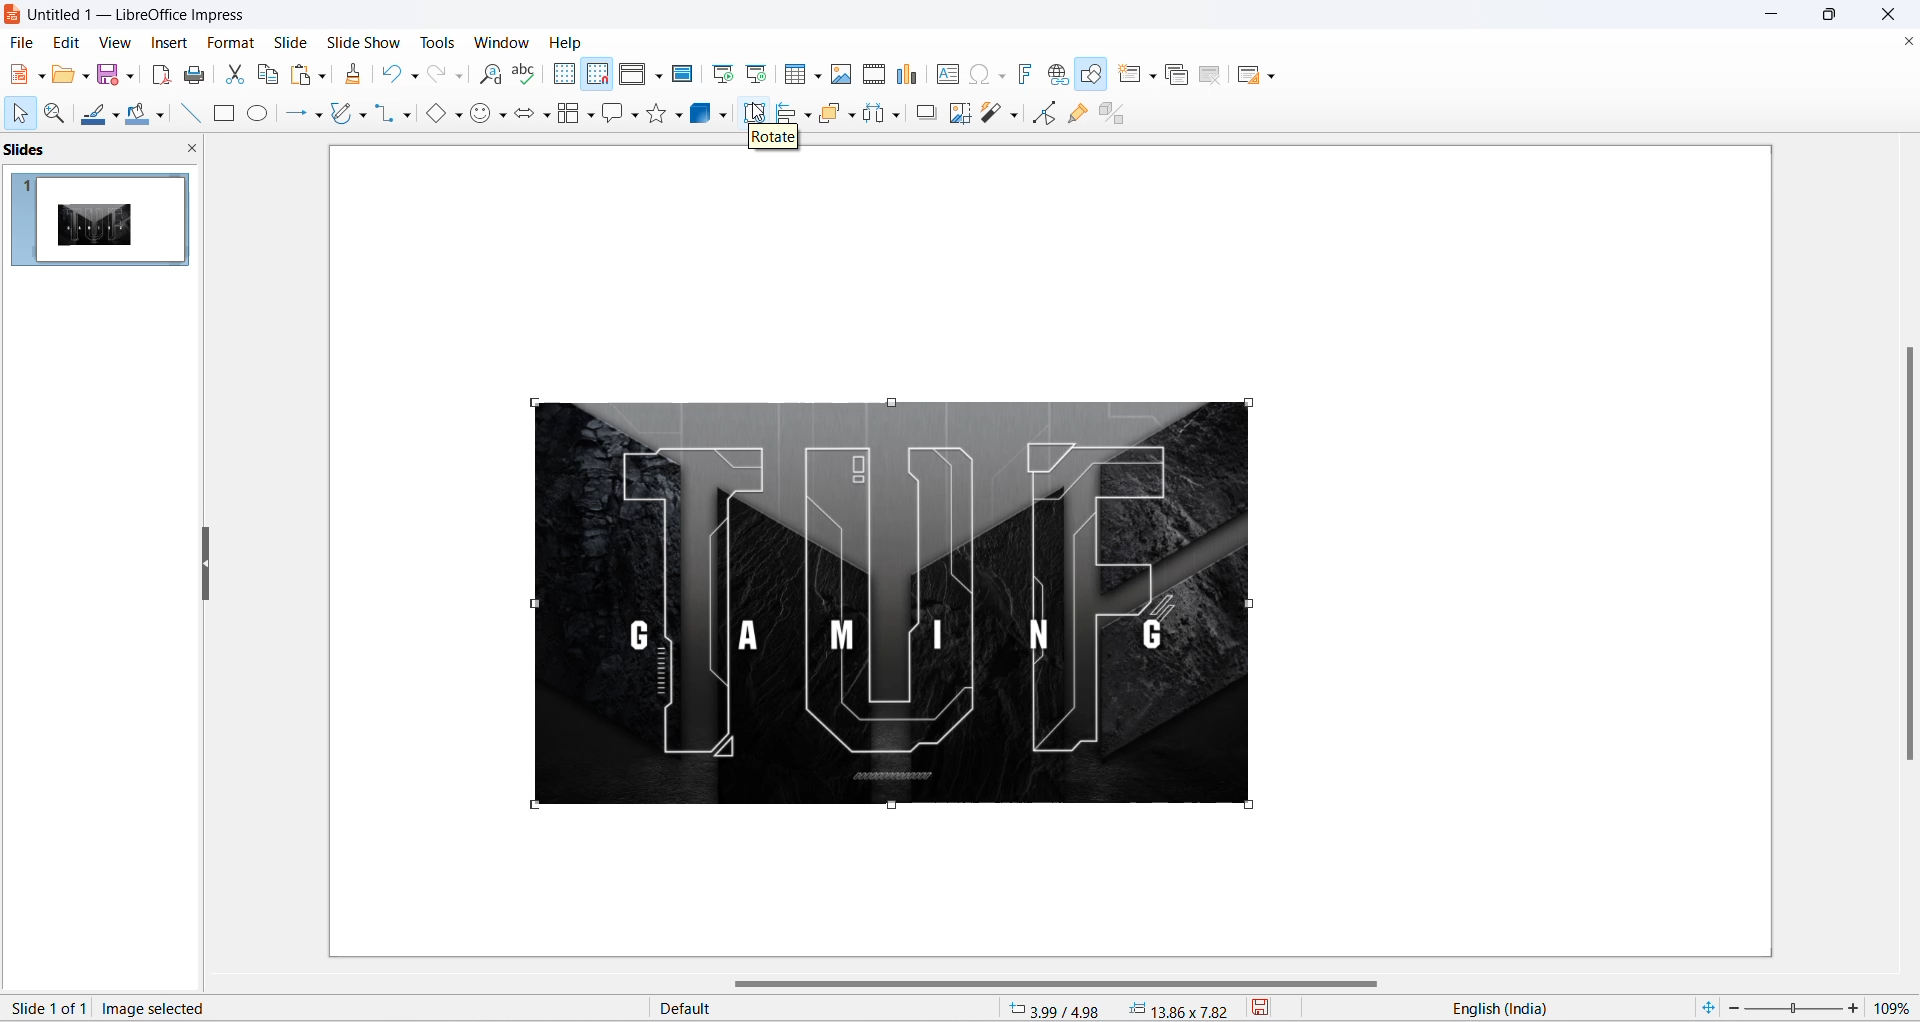 The width and height of the screenshot is (1920, 1022). Describe the element at coordinates (237, 74) in the screenshot. I see `cut` at that location.